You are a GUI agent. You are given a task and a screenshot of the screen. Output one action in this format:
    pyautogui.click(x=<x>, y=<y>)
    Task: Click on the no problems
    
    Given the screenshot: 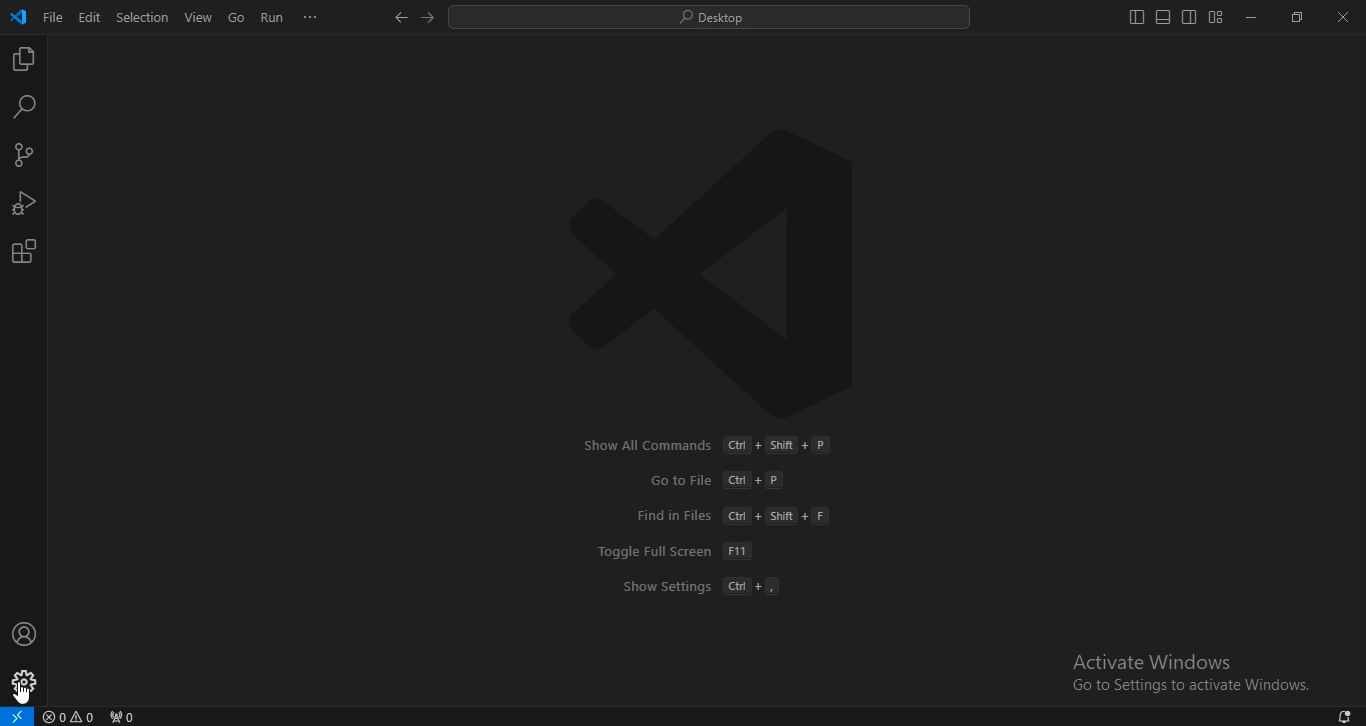 What is the action you would take?
    pyautogui.click(x=70, y=716)
    